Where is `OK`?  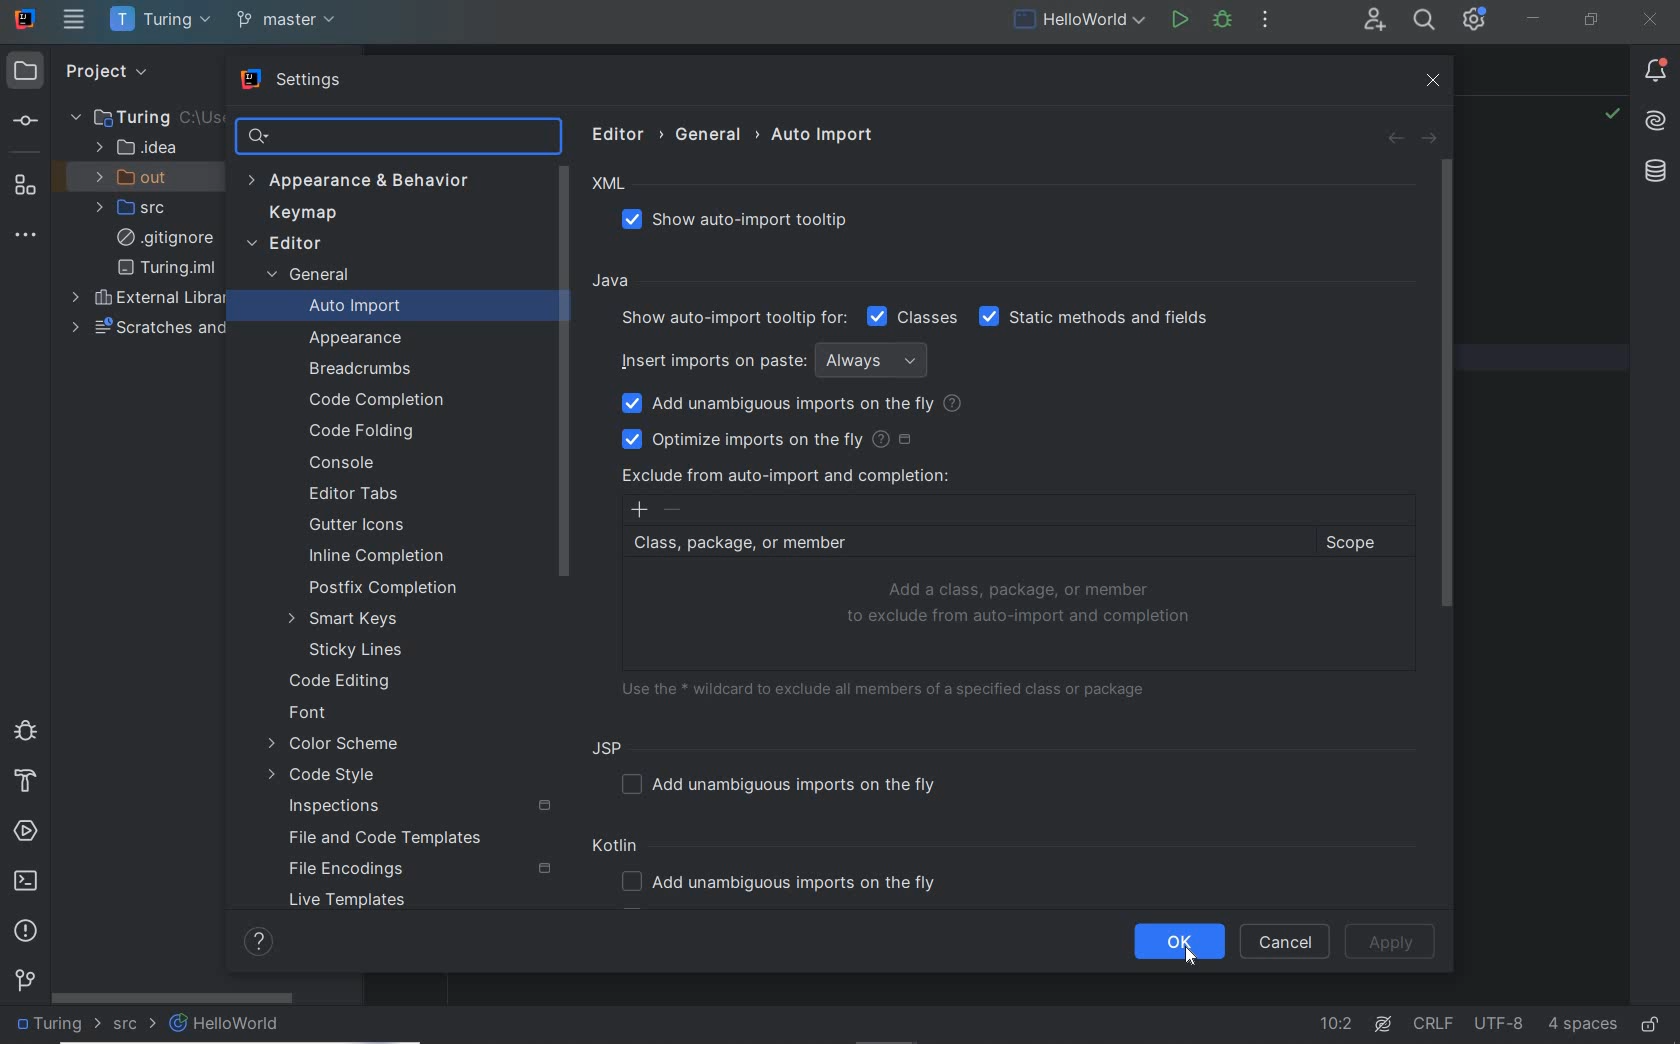 OK is located at coordinates (1182, 941).